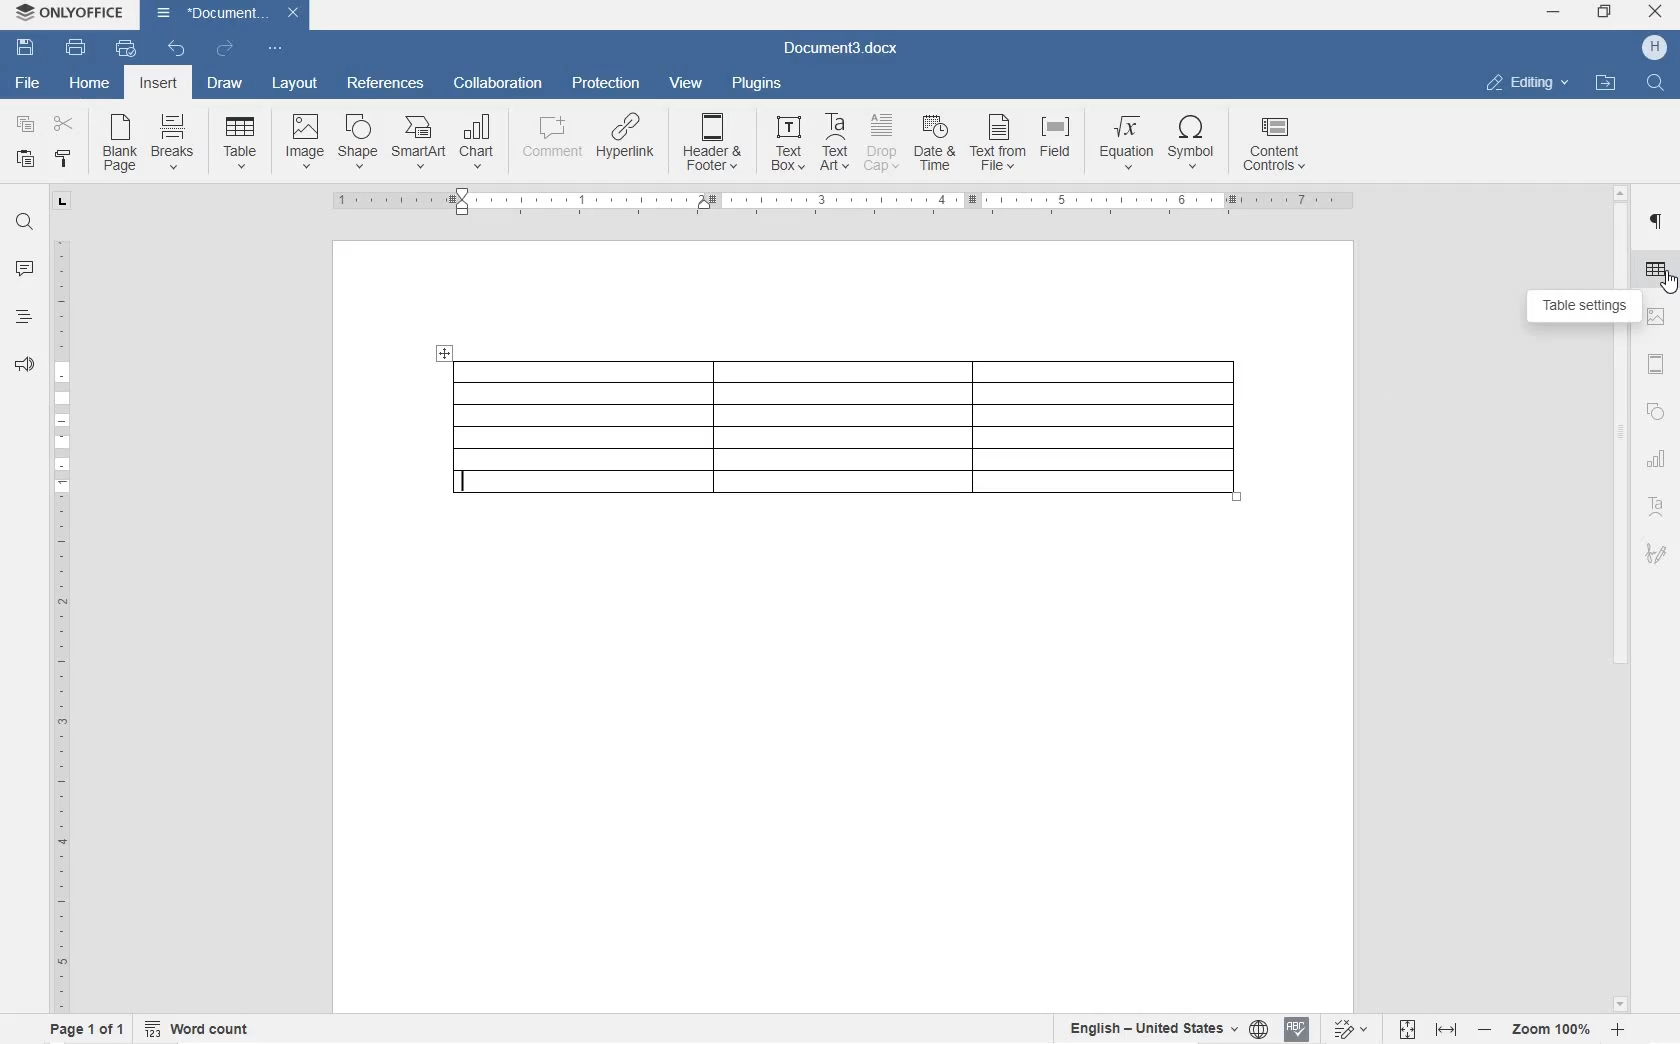  What do you see at coordinates (224, 48) in the screenshot?
I see `REDO` at bounding box center [224, 48].